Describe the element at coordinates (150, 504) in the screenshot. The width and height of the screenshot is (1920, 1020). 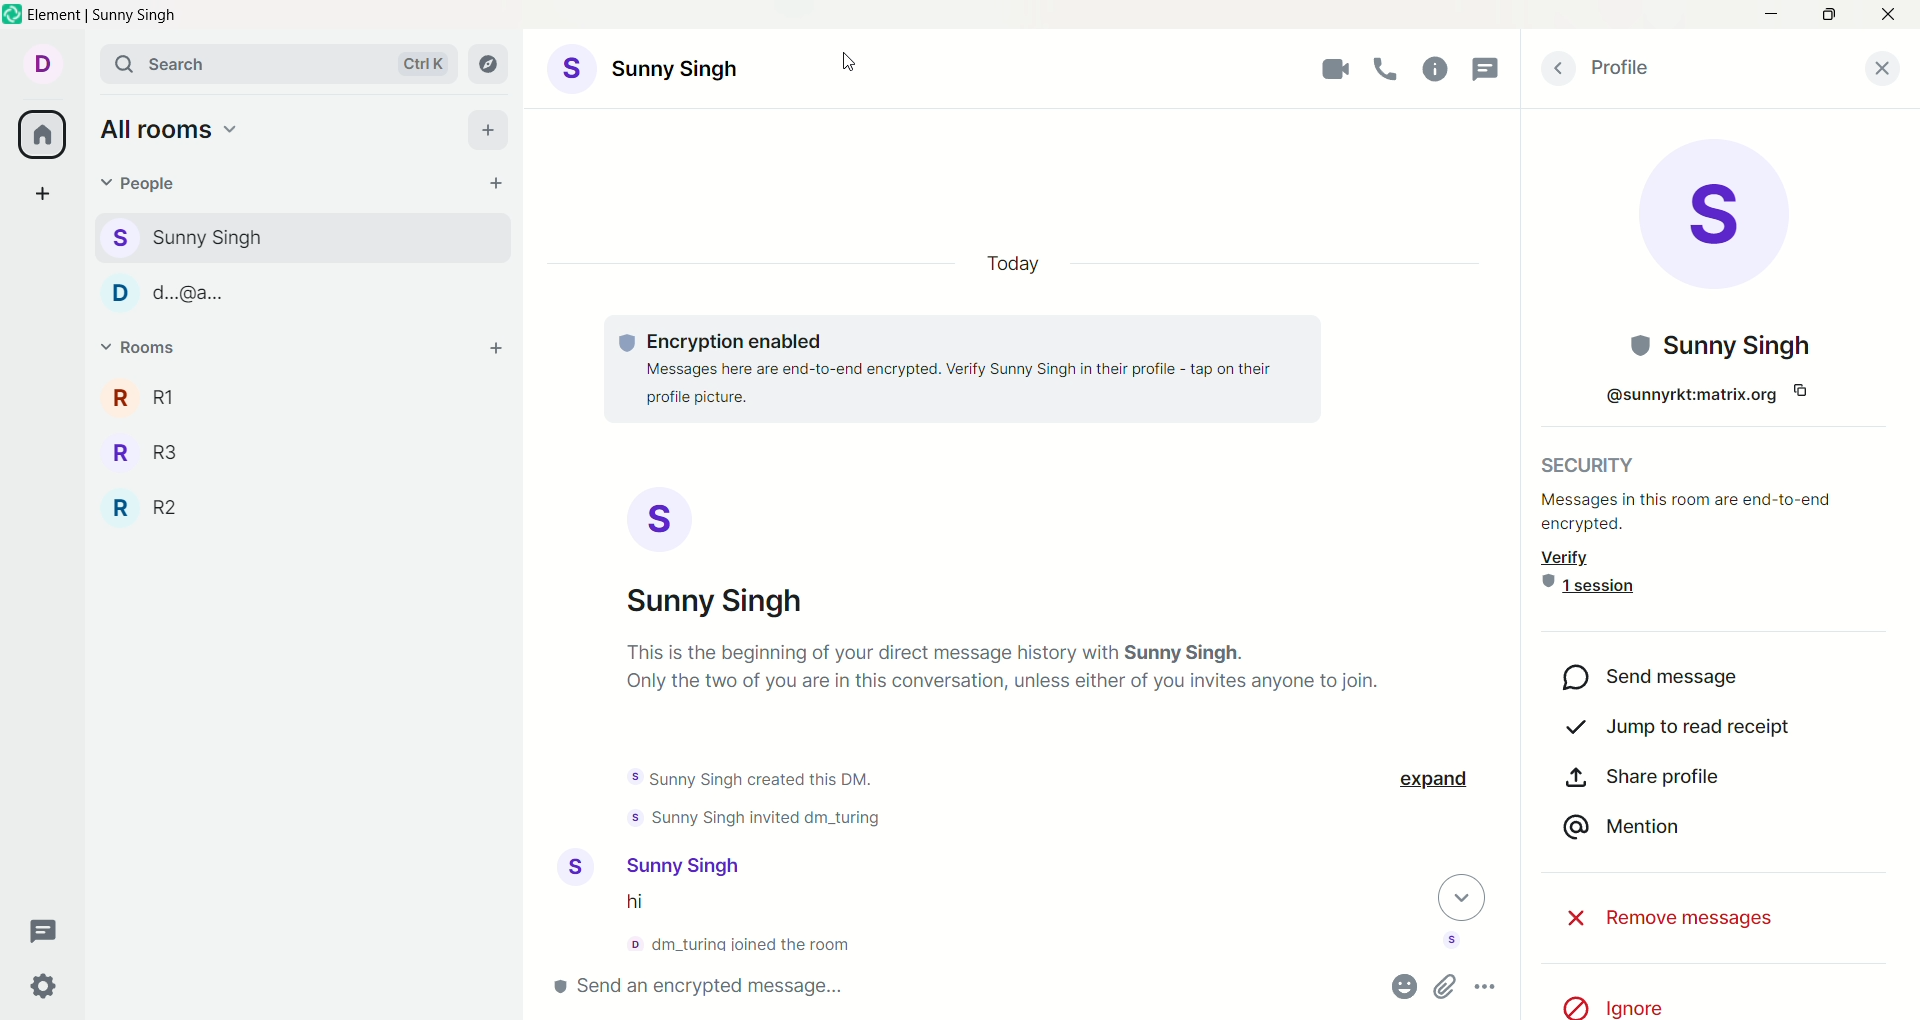
I see `R2` at that location.